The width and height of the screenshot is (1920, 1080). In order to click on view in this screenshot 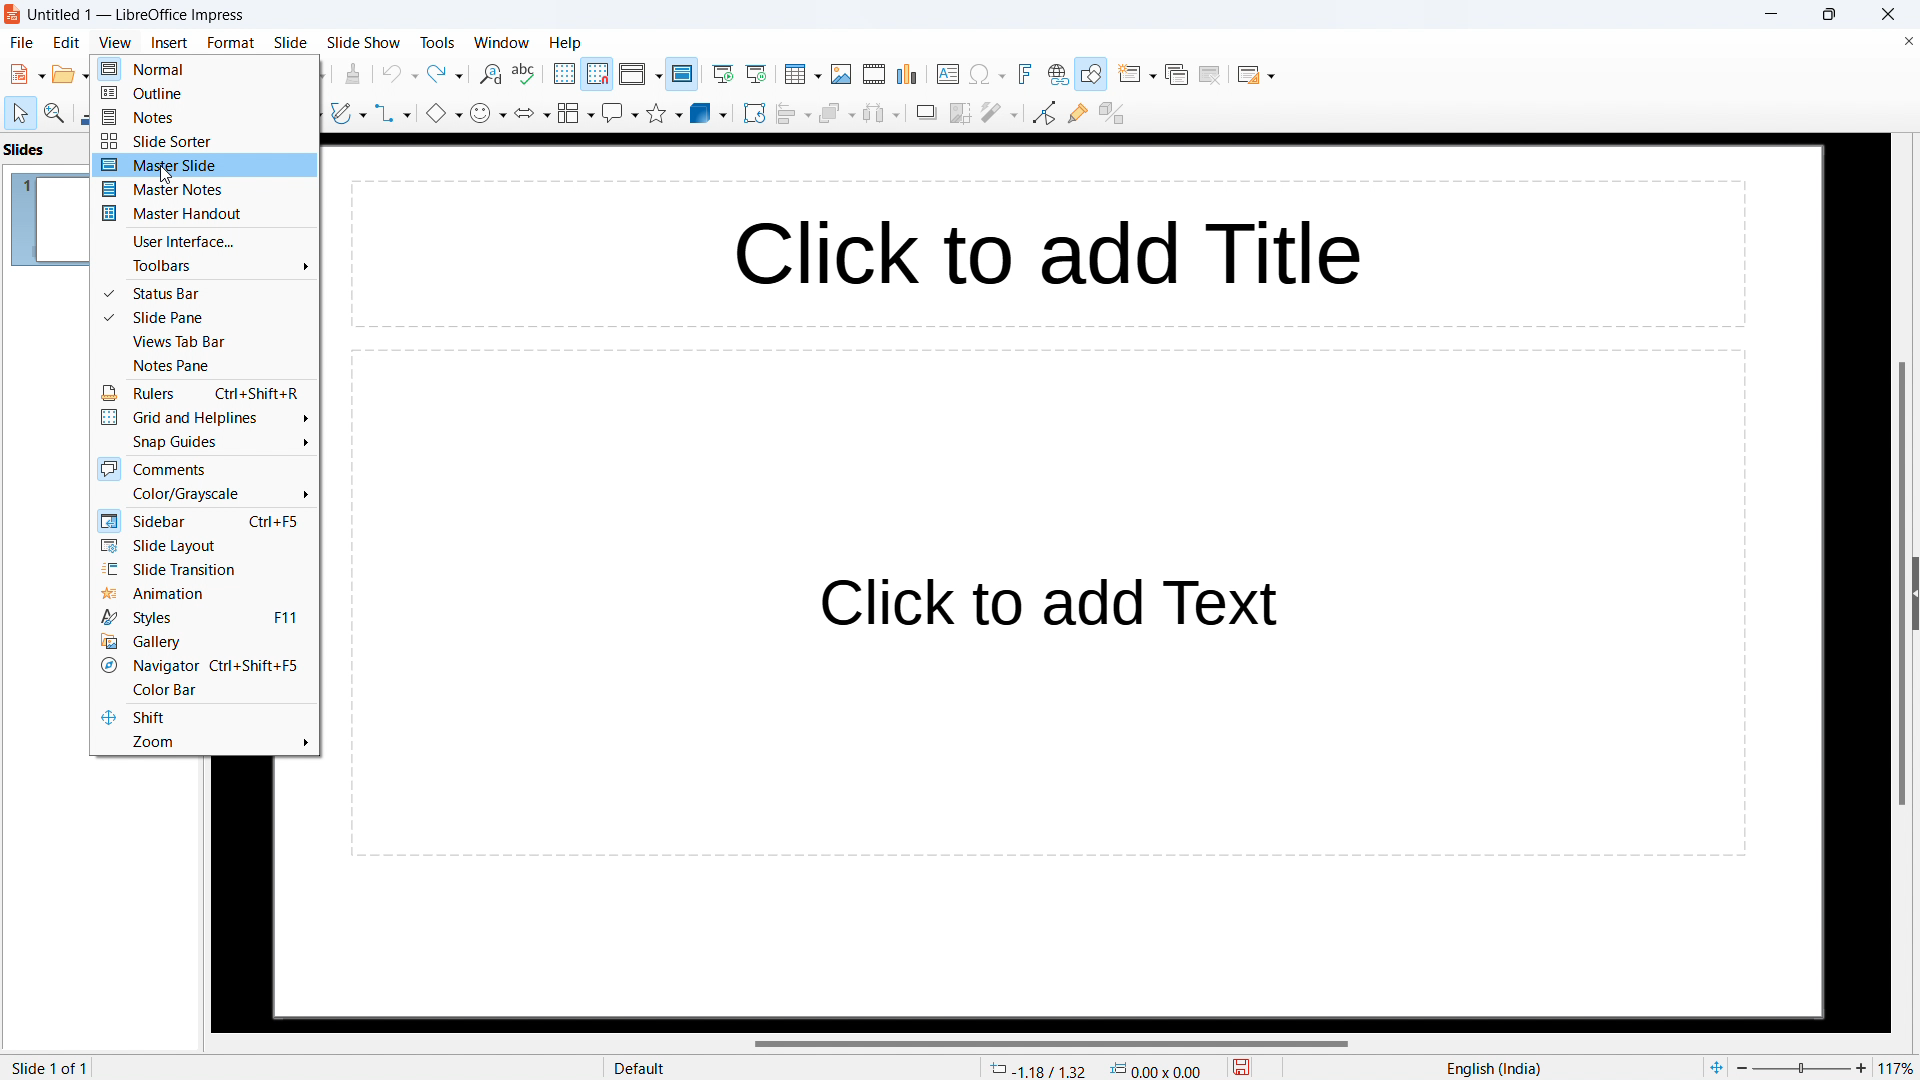, I will do `click(115, 43)`.